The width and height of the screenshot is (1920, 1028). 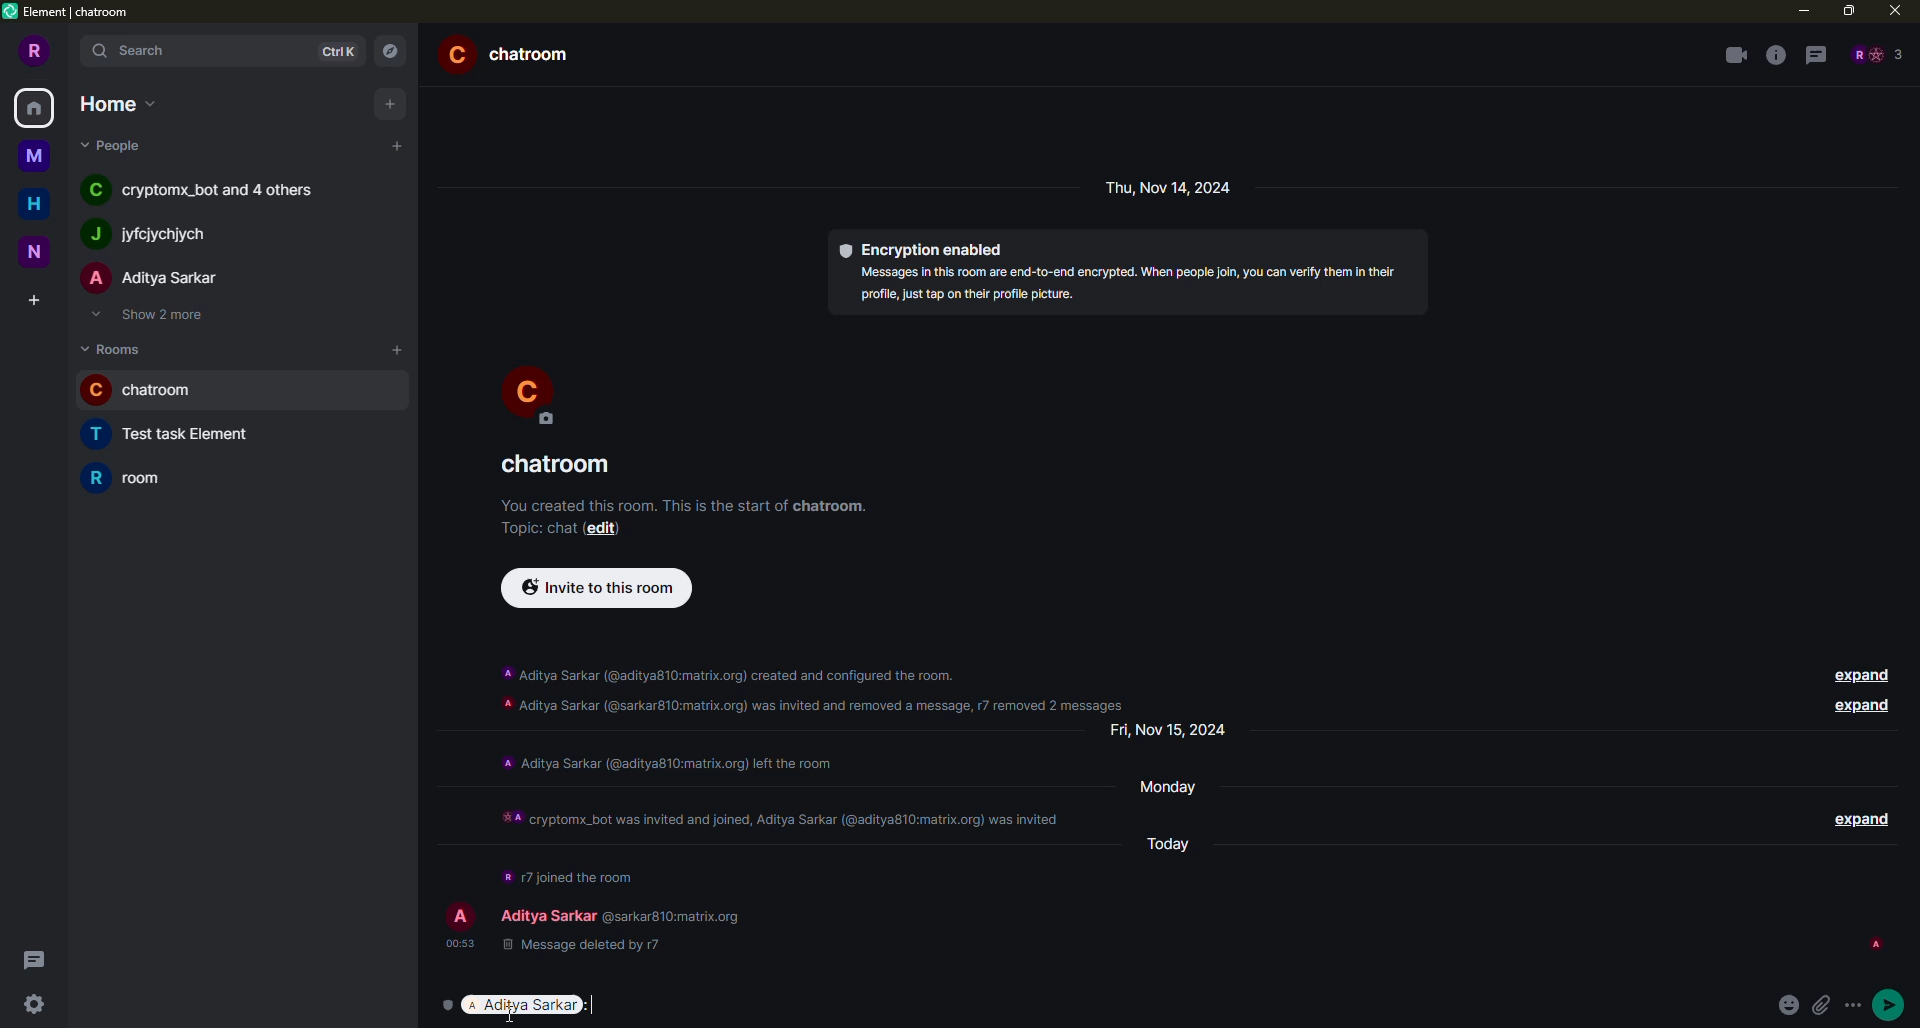 I want to click on room, so click(x=182, y=435).